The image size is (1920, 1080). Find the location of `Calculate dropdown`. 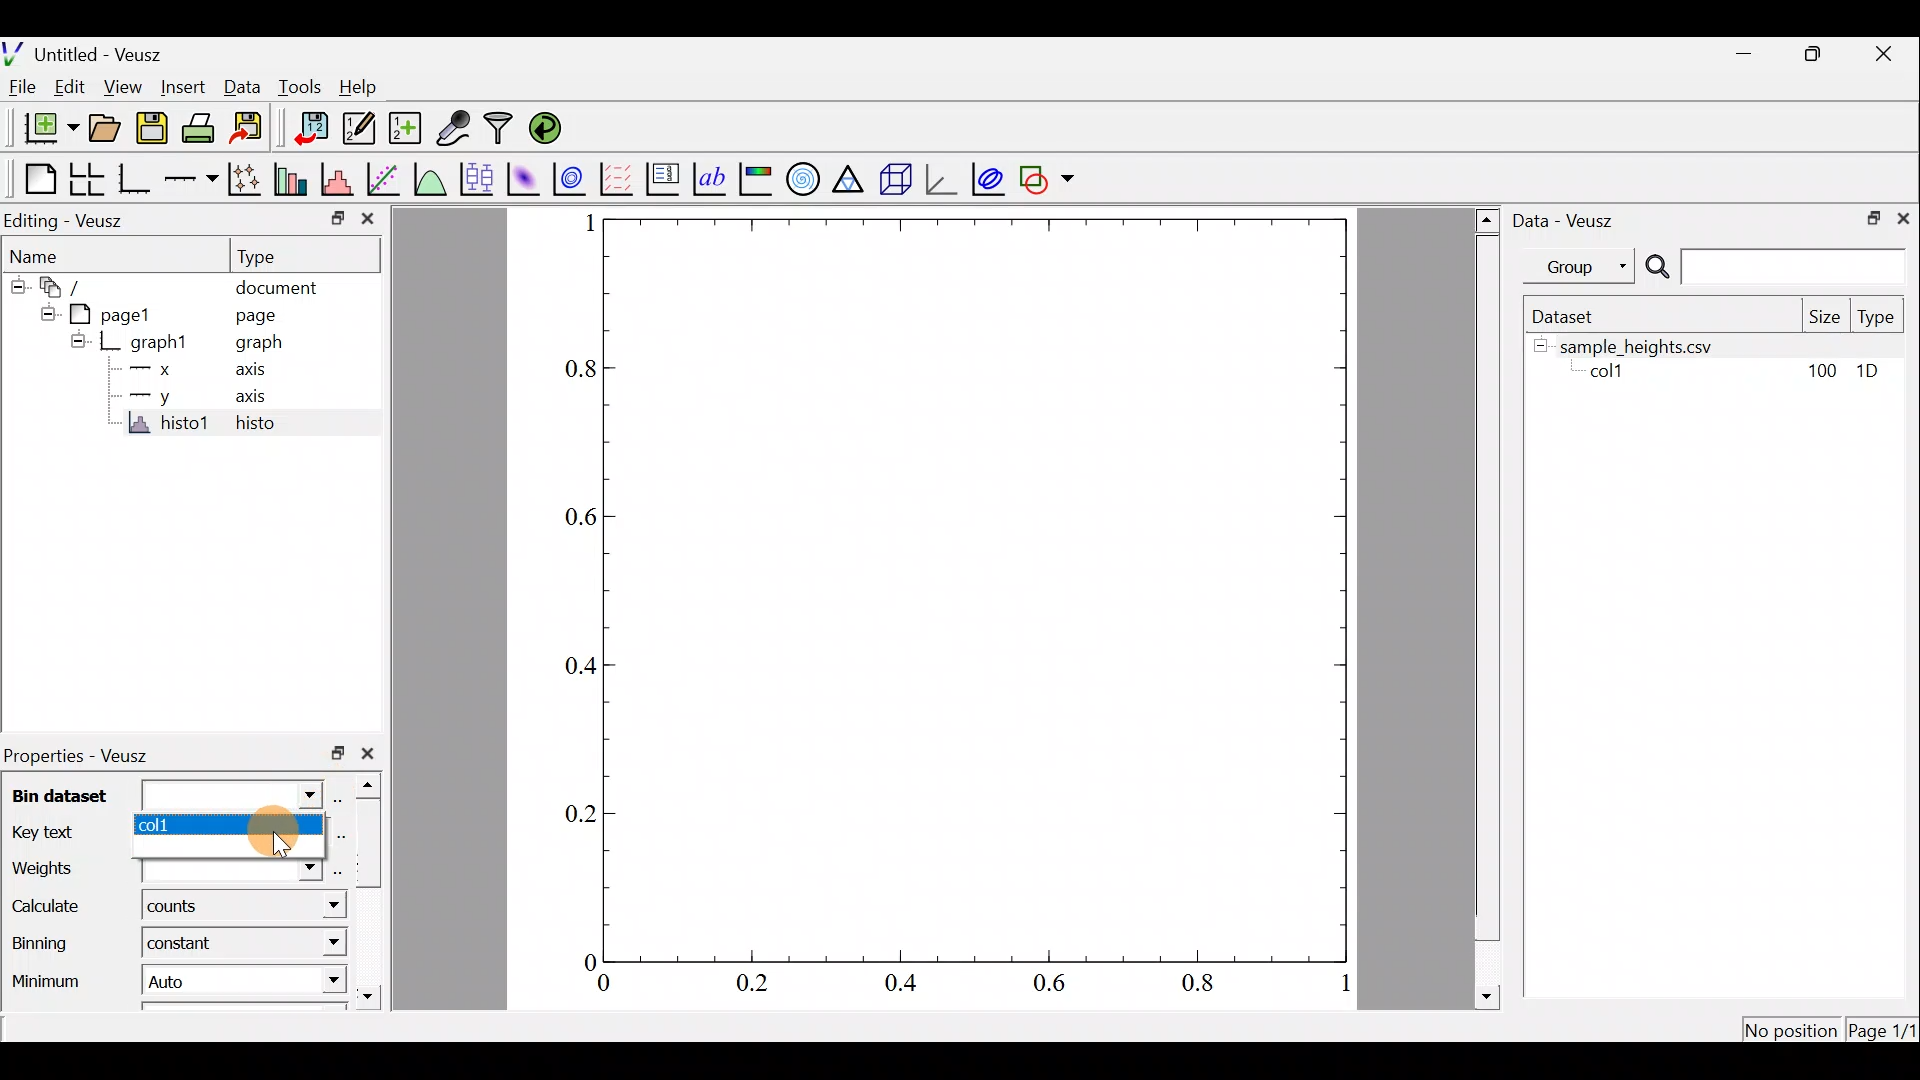

Calculate dropdown is located at coordinates (312, 904).